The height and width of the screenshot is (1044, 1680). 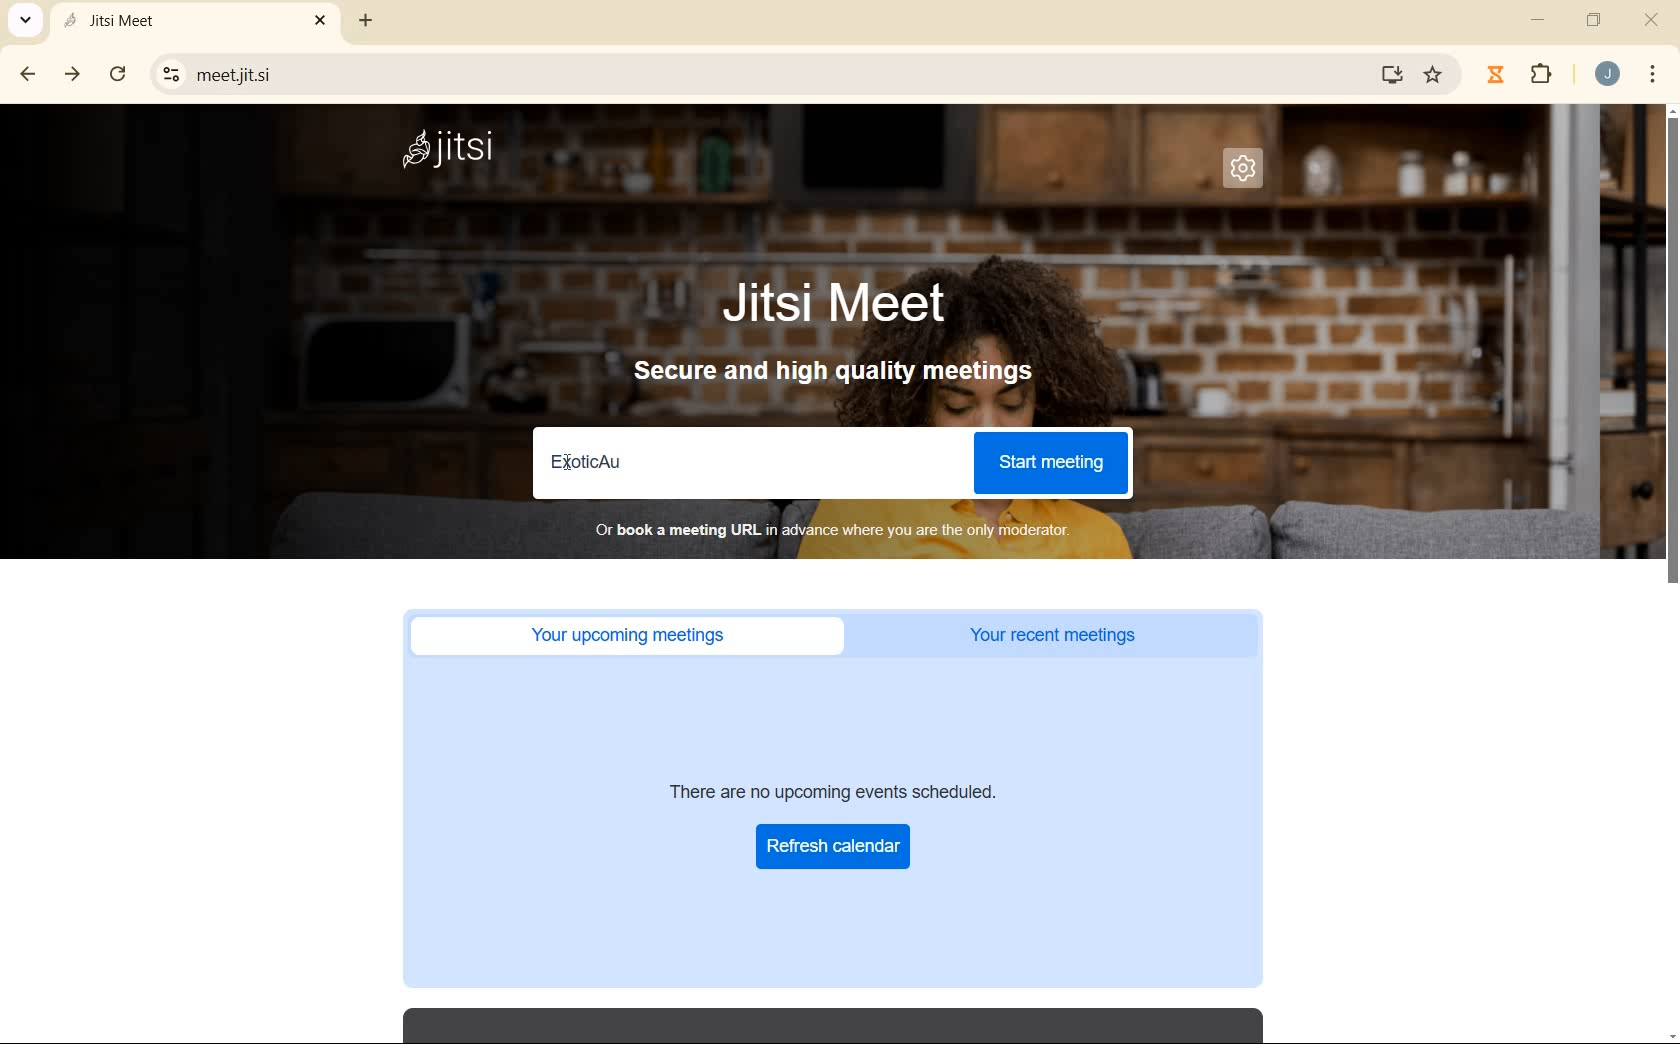 What do you see at coordinates (835, 845) in the screenshot?
I see `Refresh Calendar` at bounding box center [835, 845].